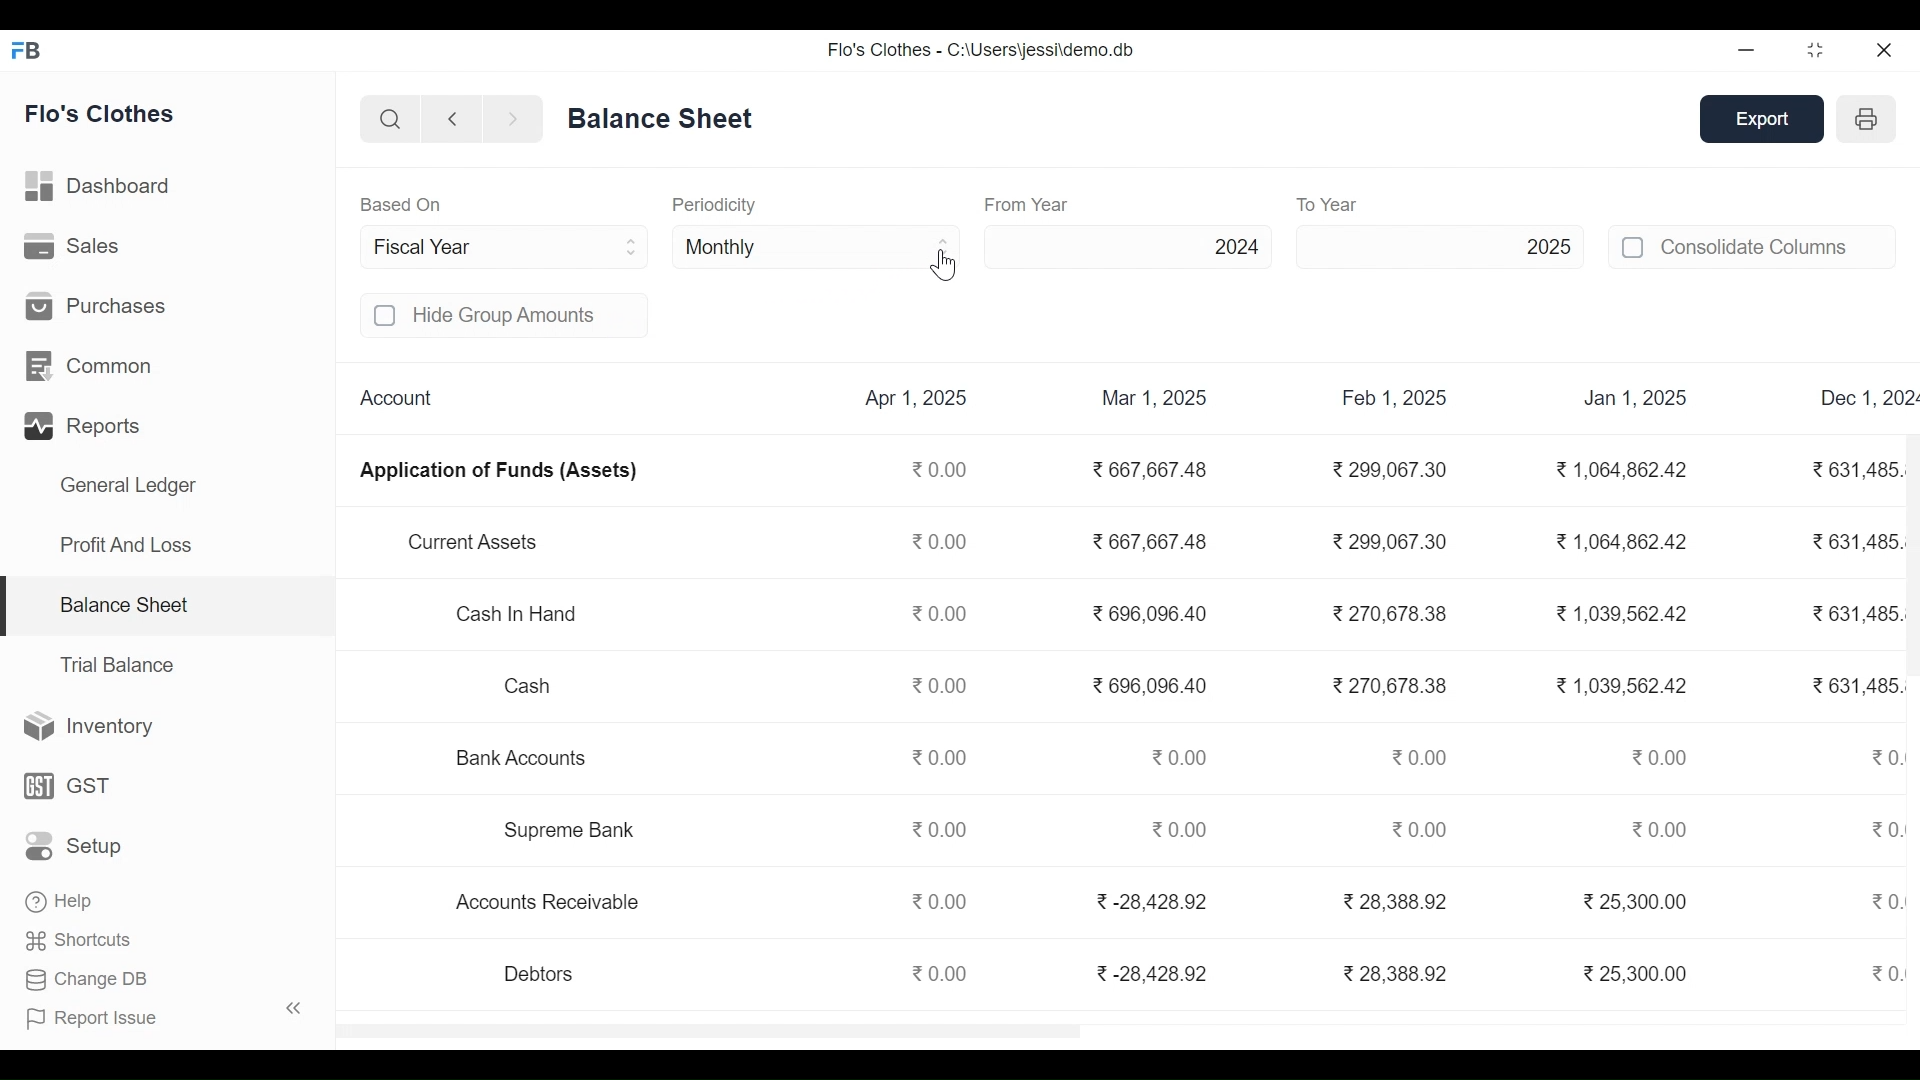  Describe the element at coordinates (294, 1007) in the screenshot. I see `Collapse ` at that location.